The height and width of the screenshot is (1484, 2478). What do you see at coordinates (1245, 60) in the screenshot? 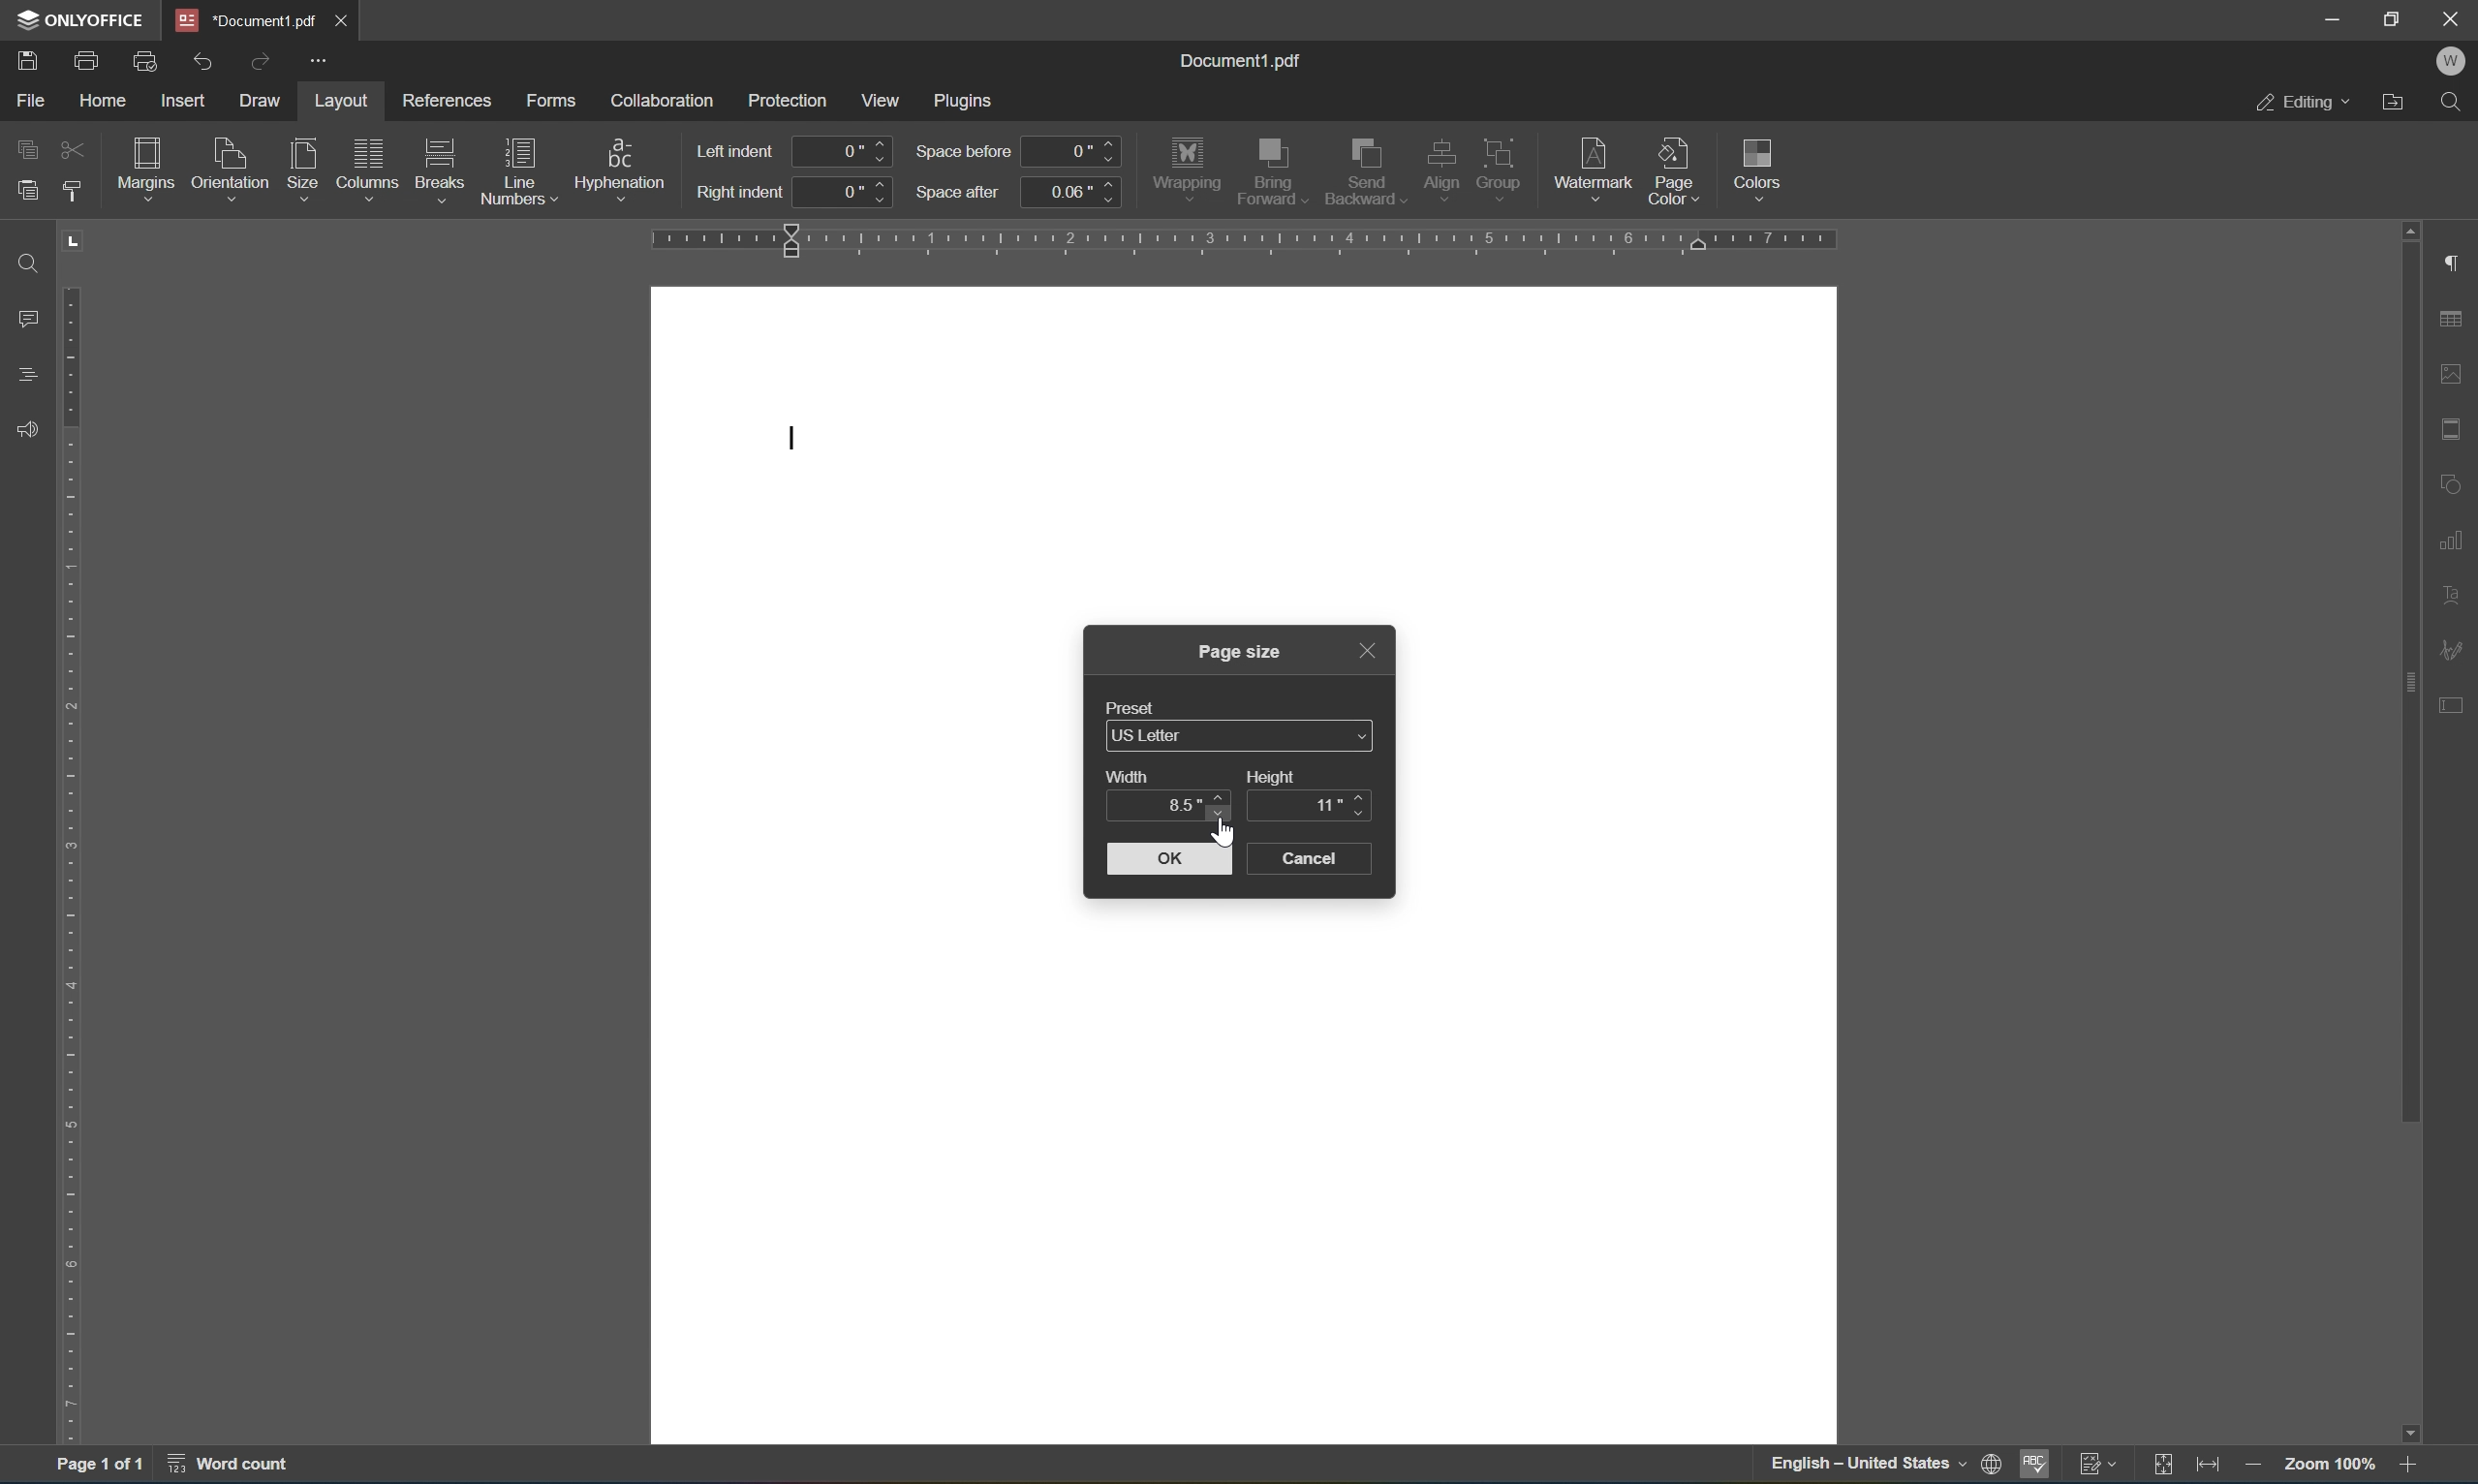
I see `document1.pdf` at bounding box center [1245, 60].